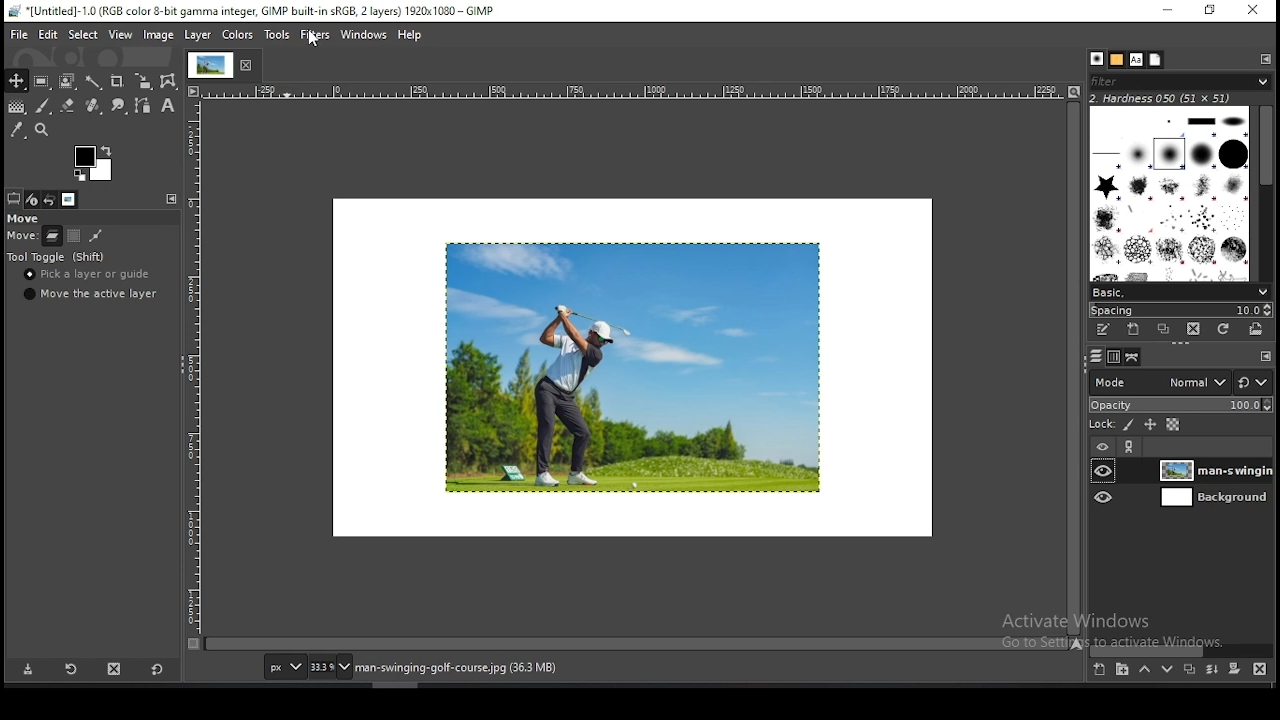 This screenshot has height=720, width=1280. Describe the element at coordinates (66, 199) in the screenshot. I see `images` at that location.